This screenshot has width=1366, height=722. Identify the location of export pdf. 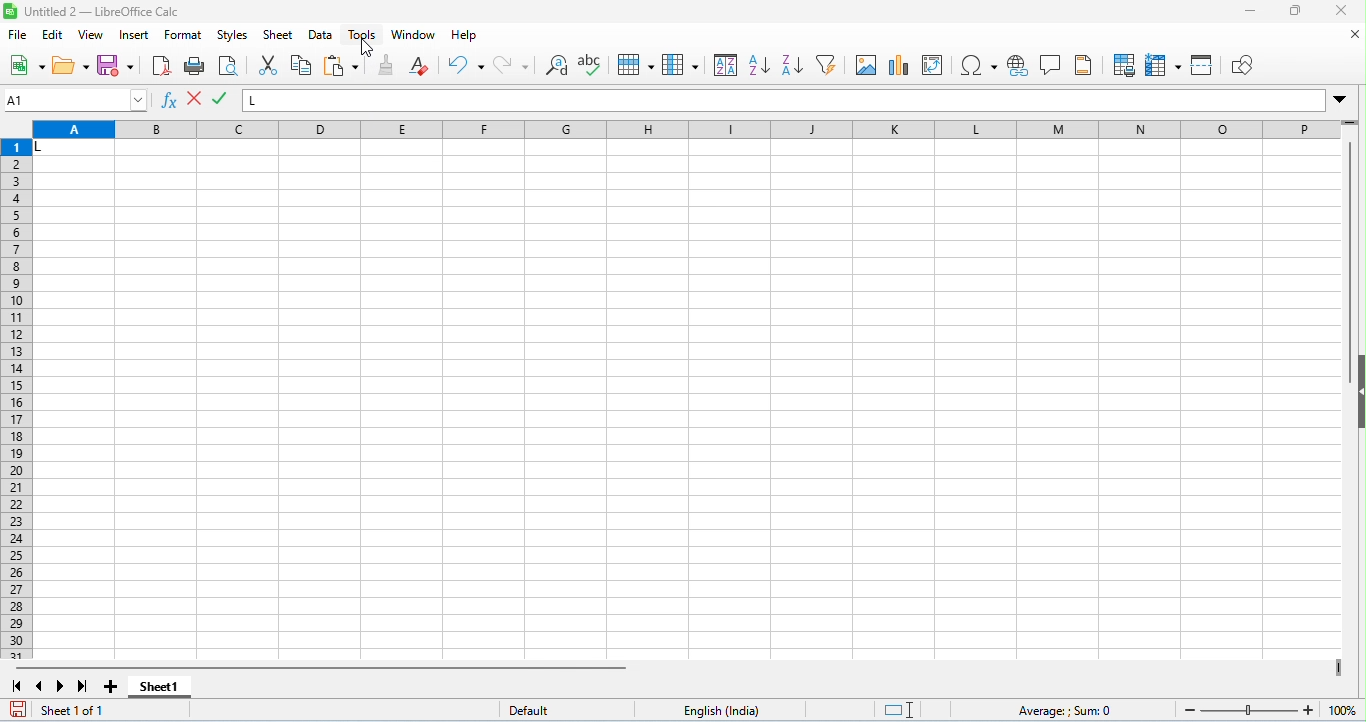
(161, 65).